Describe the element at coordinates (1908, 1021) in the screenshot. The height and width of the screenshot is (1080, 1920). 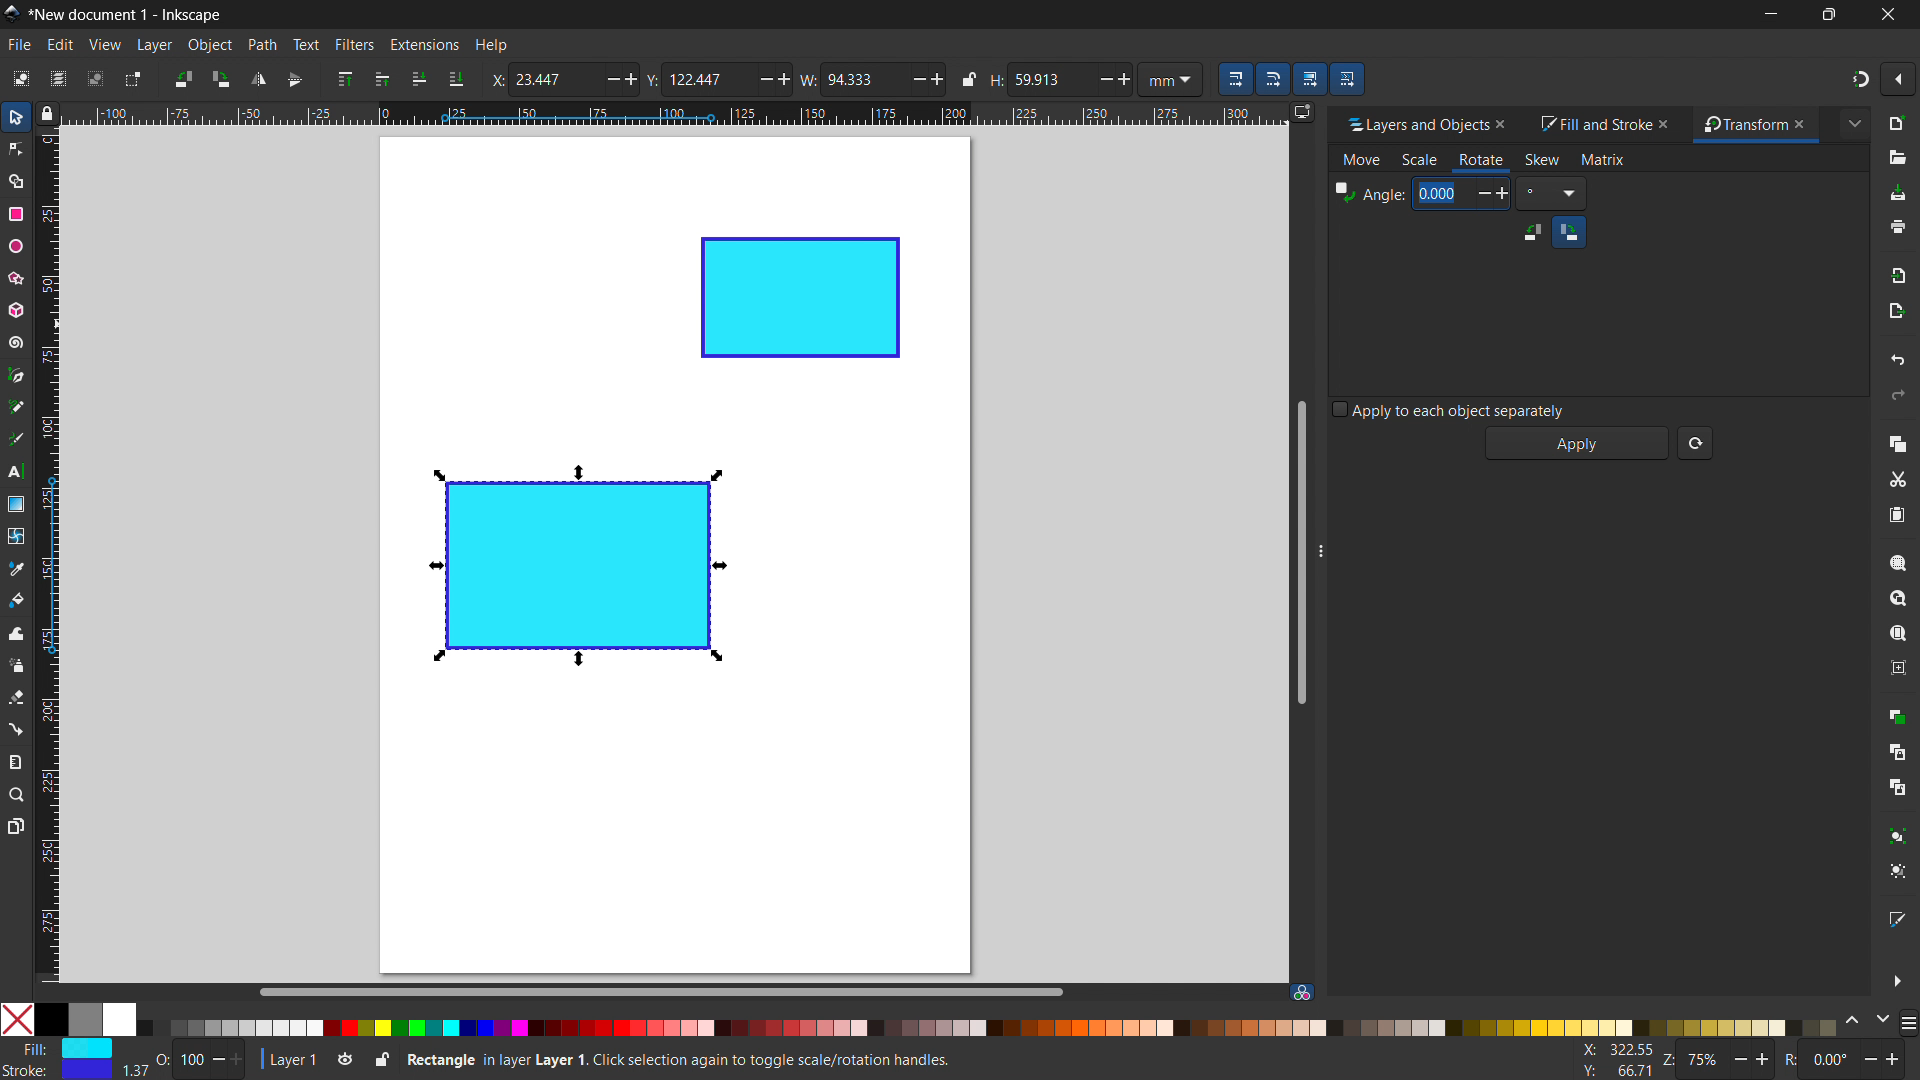
I see `more color opyions` at that location.